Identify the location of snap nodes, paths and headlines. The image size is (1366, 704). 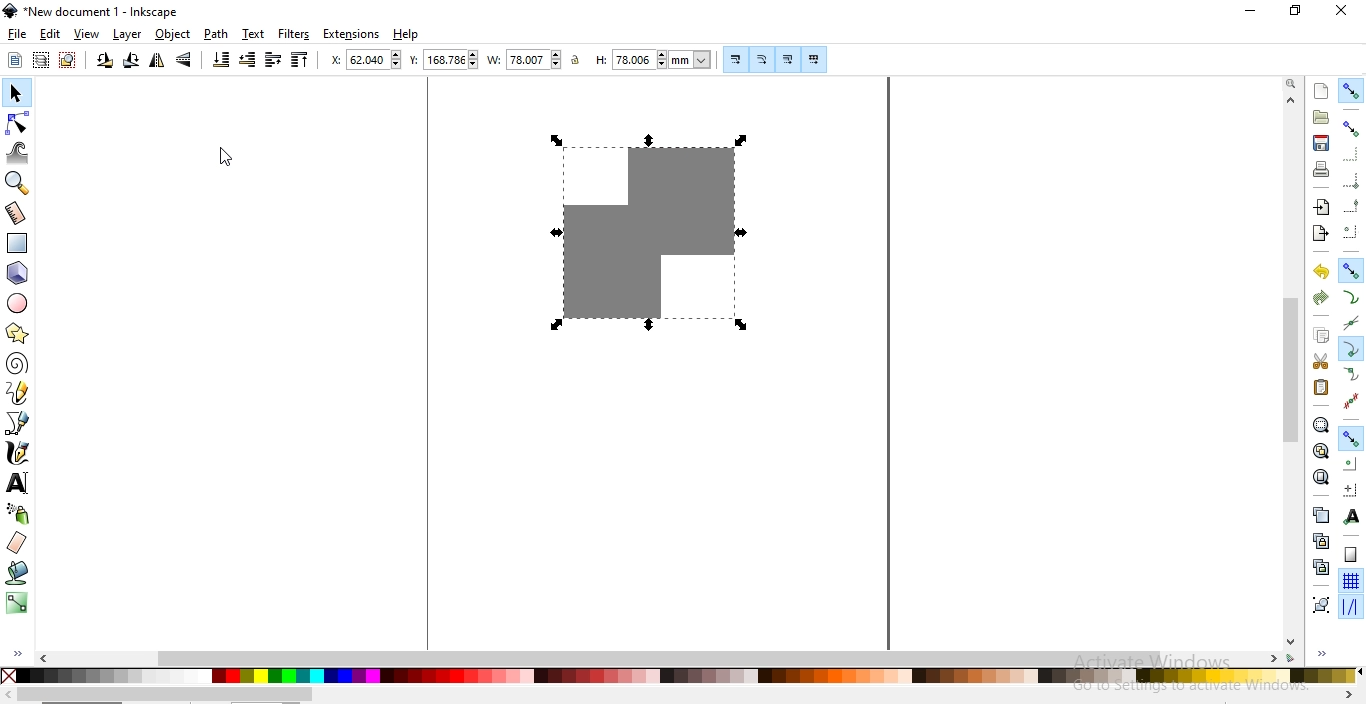
(1351, 270).